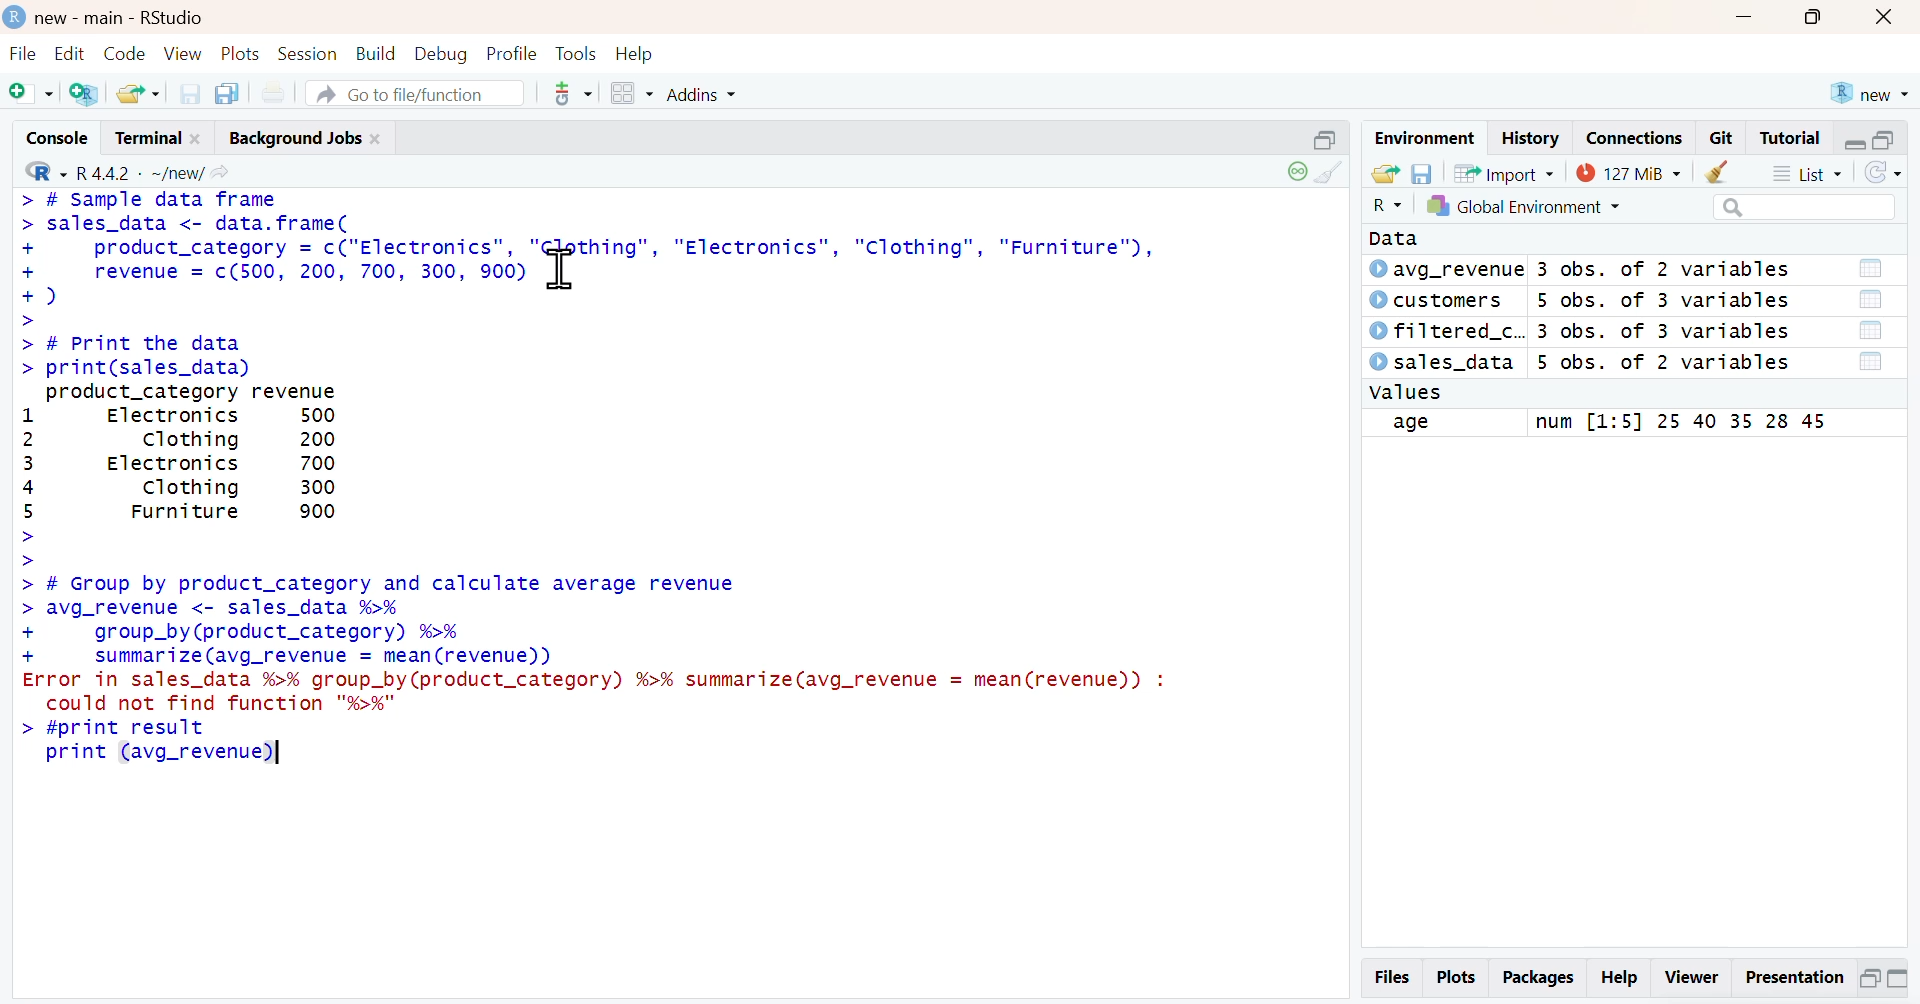  What do you see at coordinates (1445, 316) in the screenshot?
I see `Dataset names` at bounding box center [1445, 316].